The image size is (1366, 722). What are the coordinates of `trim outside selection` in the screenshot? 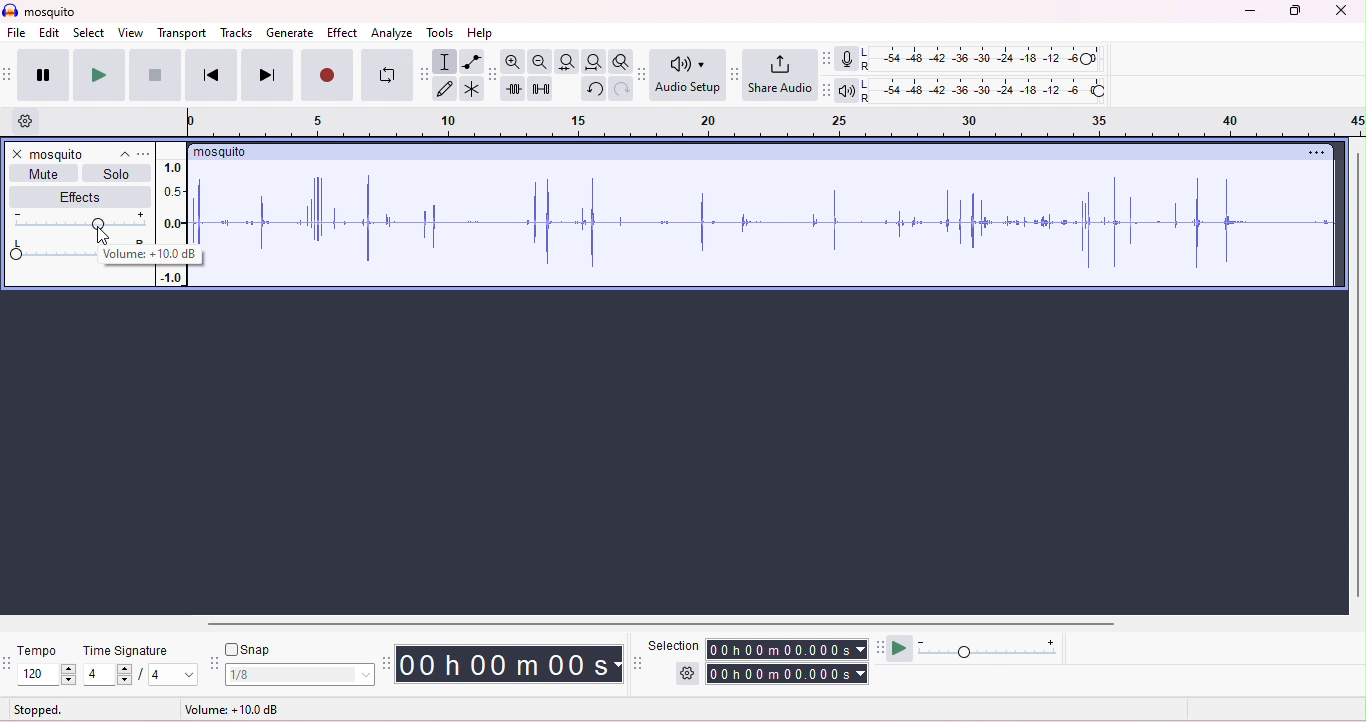 It's located at (516, 88).